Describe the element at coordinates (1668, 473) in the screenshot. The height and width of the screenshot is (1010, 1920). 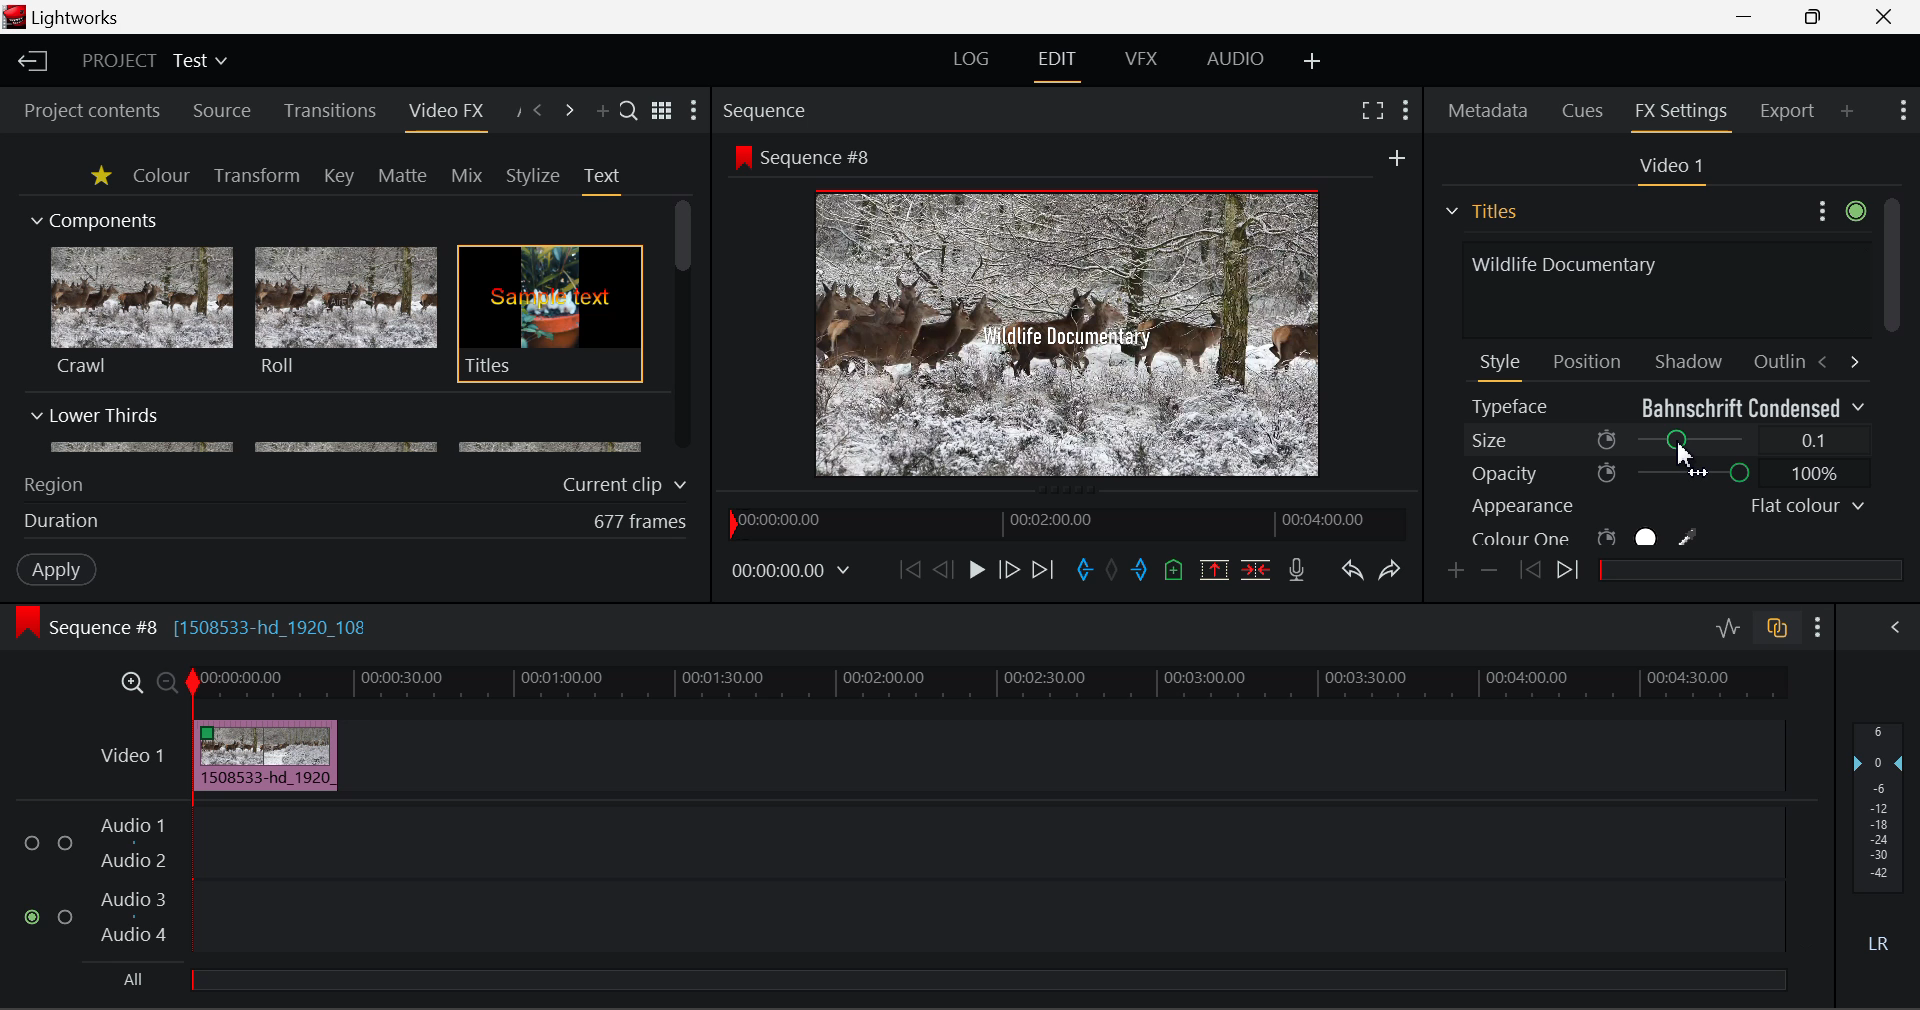
I see `Opacity` at that location.